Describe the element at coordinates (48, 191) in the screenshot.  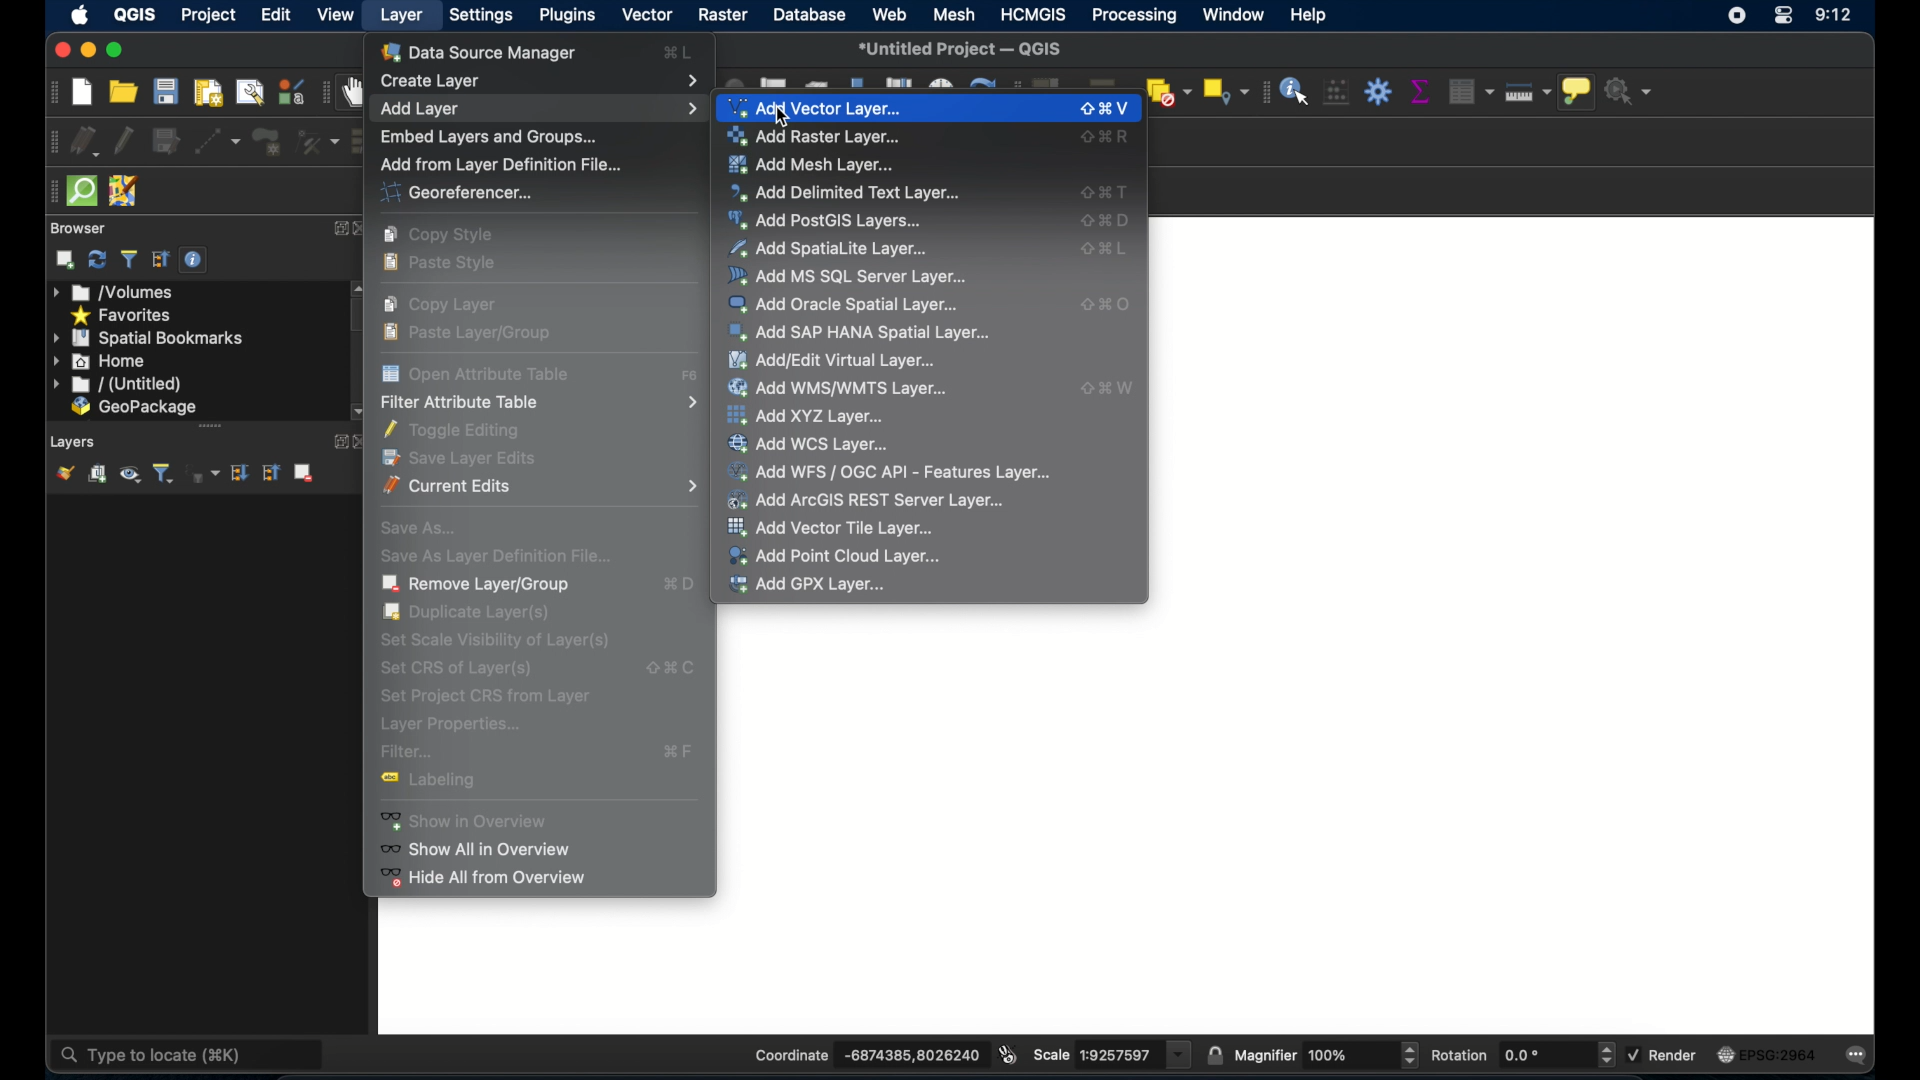
I see `drag handle` at that location.